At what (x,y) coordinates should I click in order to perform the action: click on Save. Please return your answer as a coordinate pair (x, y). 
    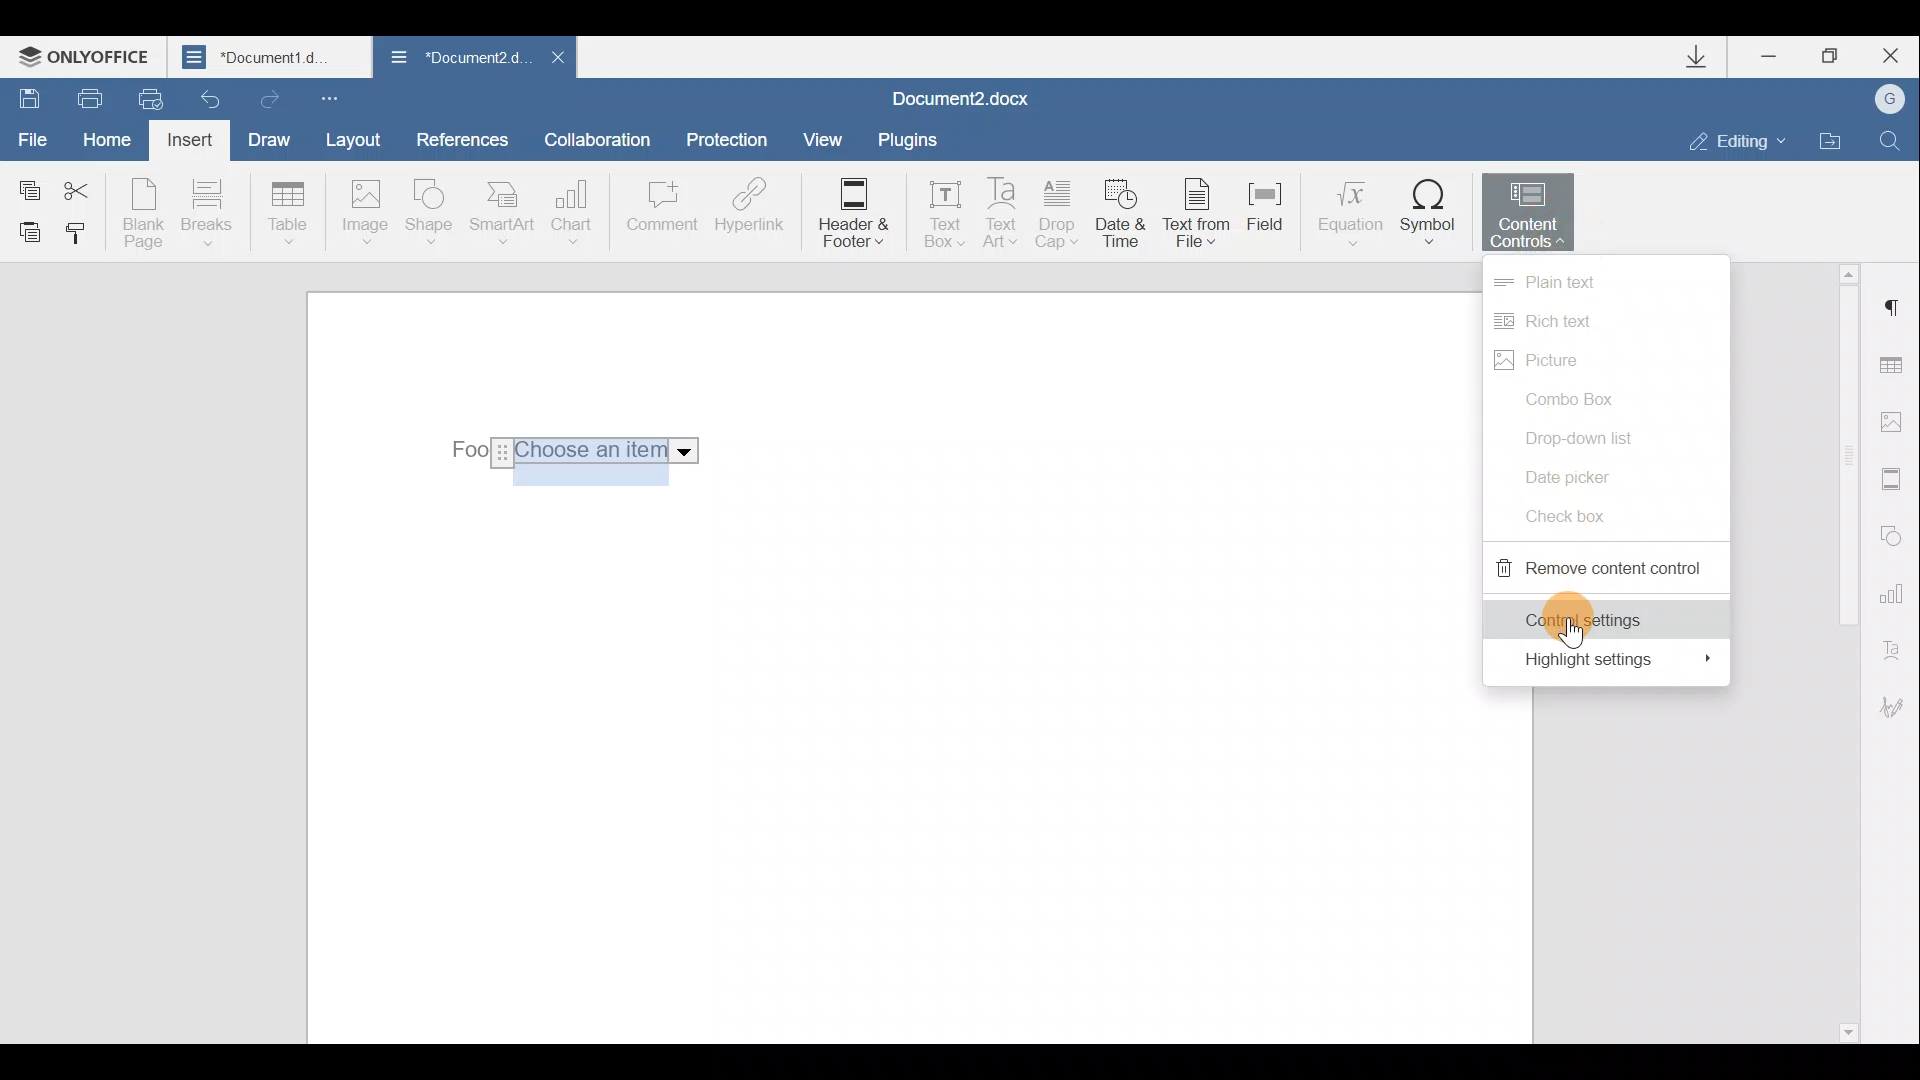
    Looking at the image, I should click on (23, 96).